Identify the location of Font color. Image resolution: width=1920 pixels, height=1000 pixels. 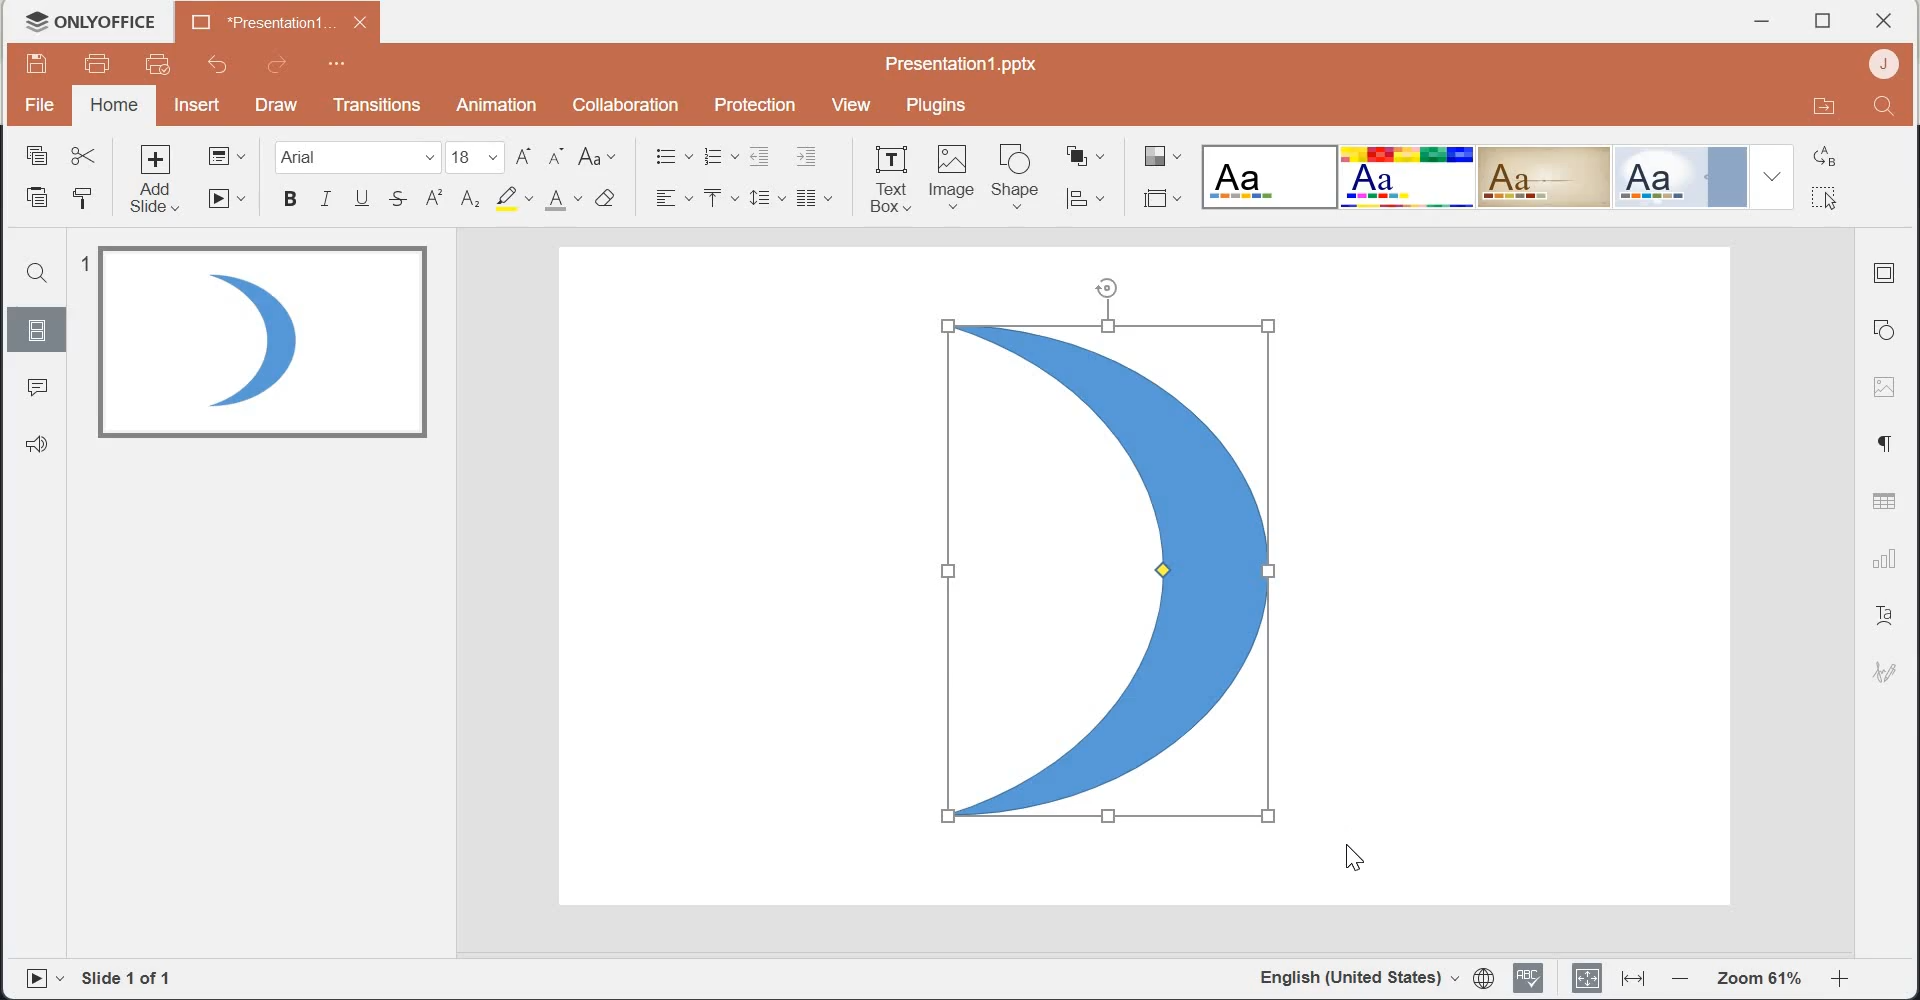
(564, 198).